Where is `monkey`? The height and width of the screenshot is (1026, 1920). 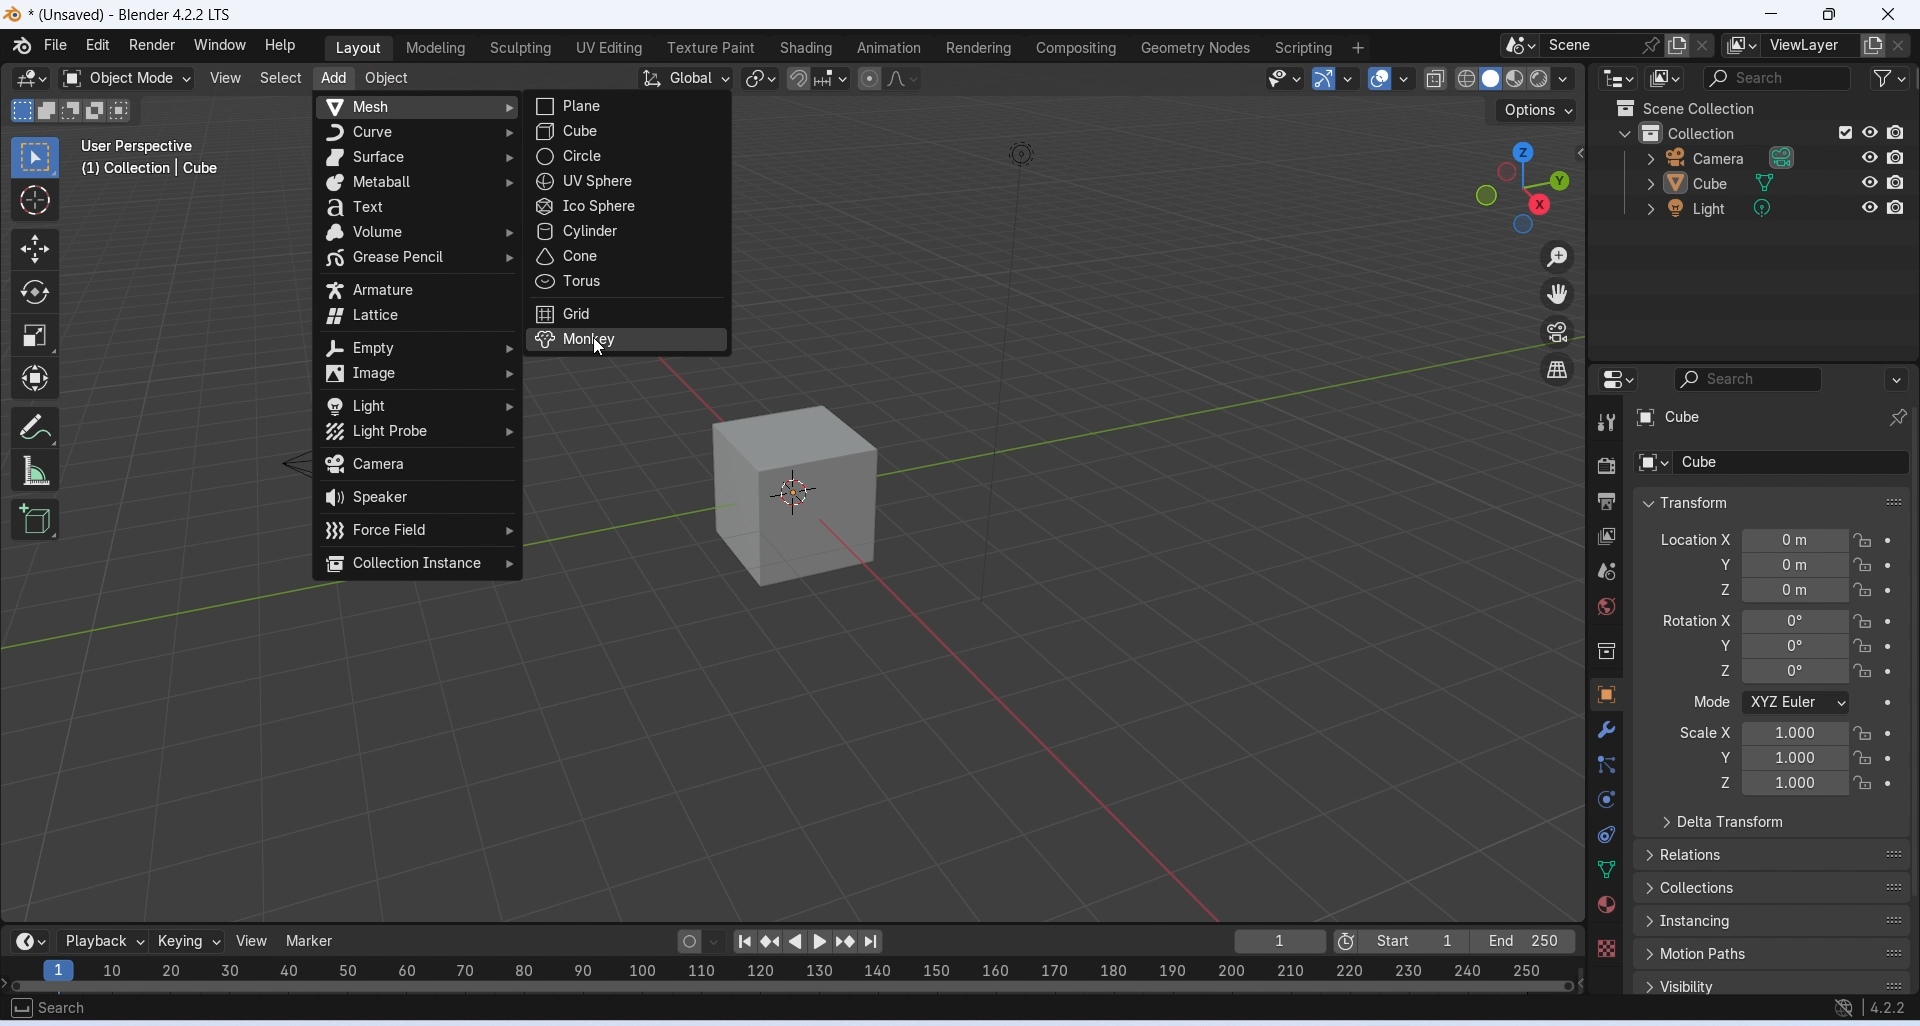
monkey is located at coordinates (625, 339).